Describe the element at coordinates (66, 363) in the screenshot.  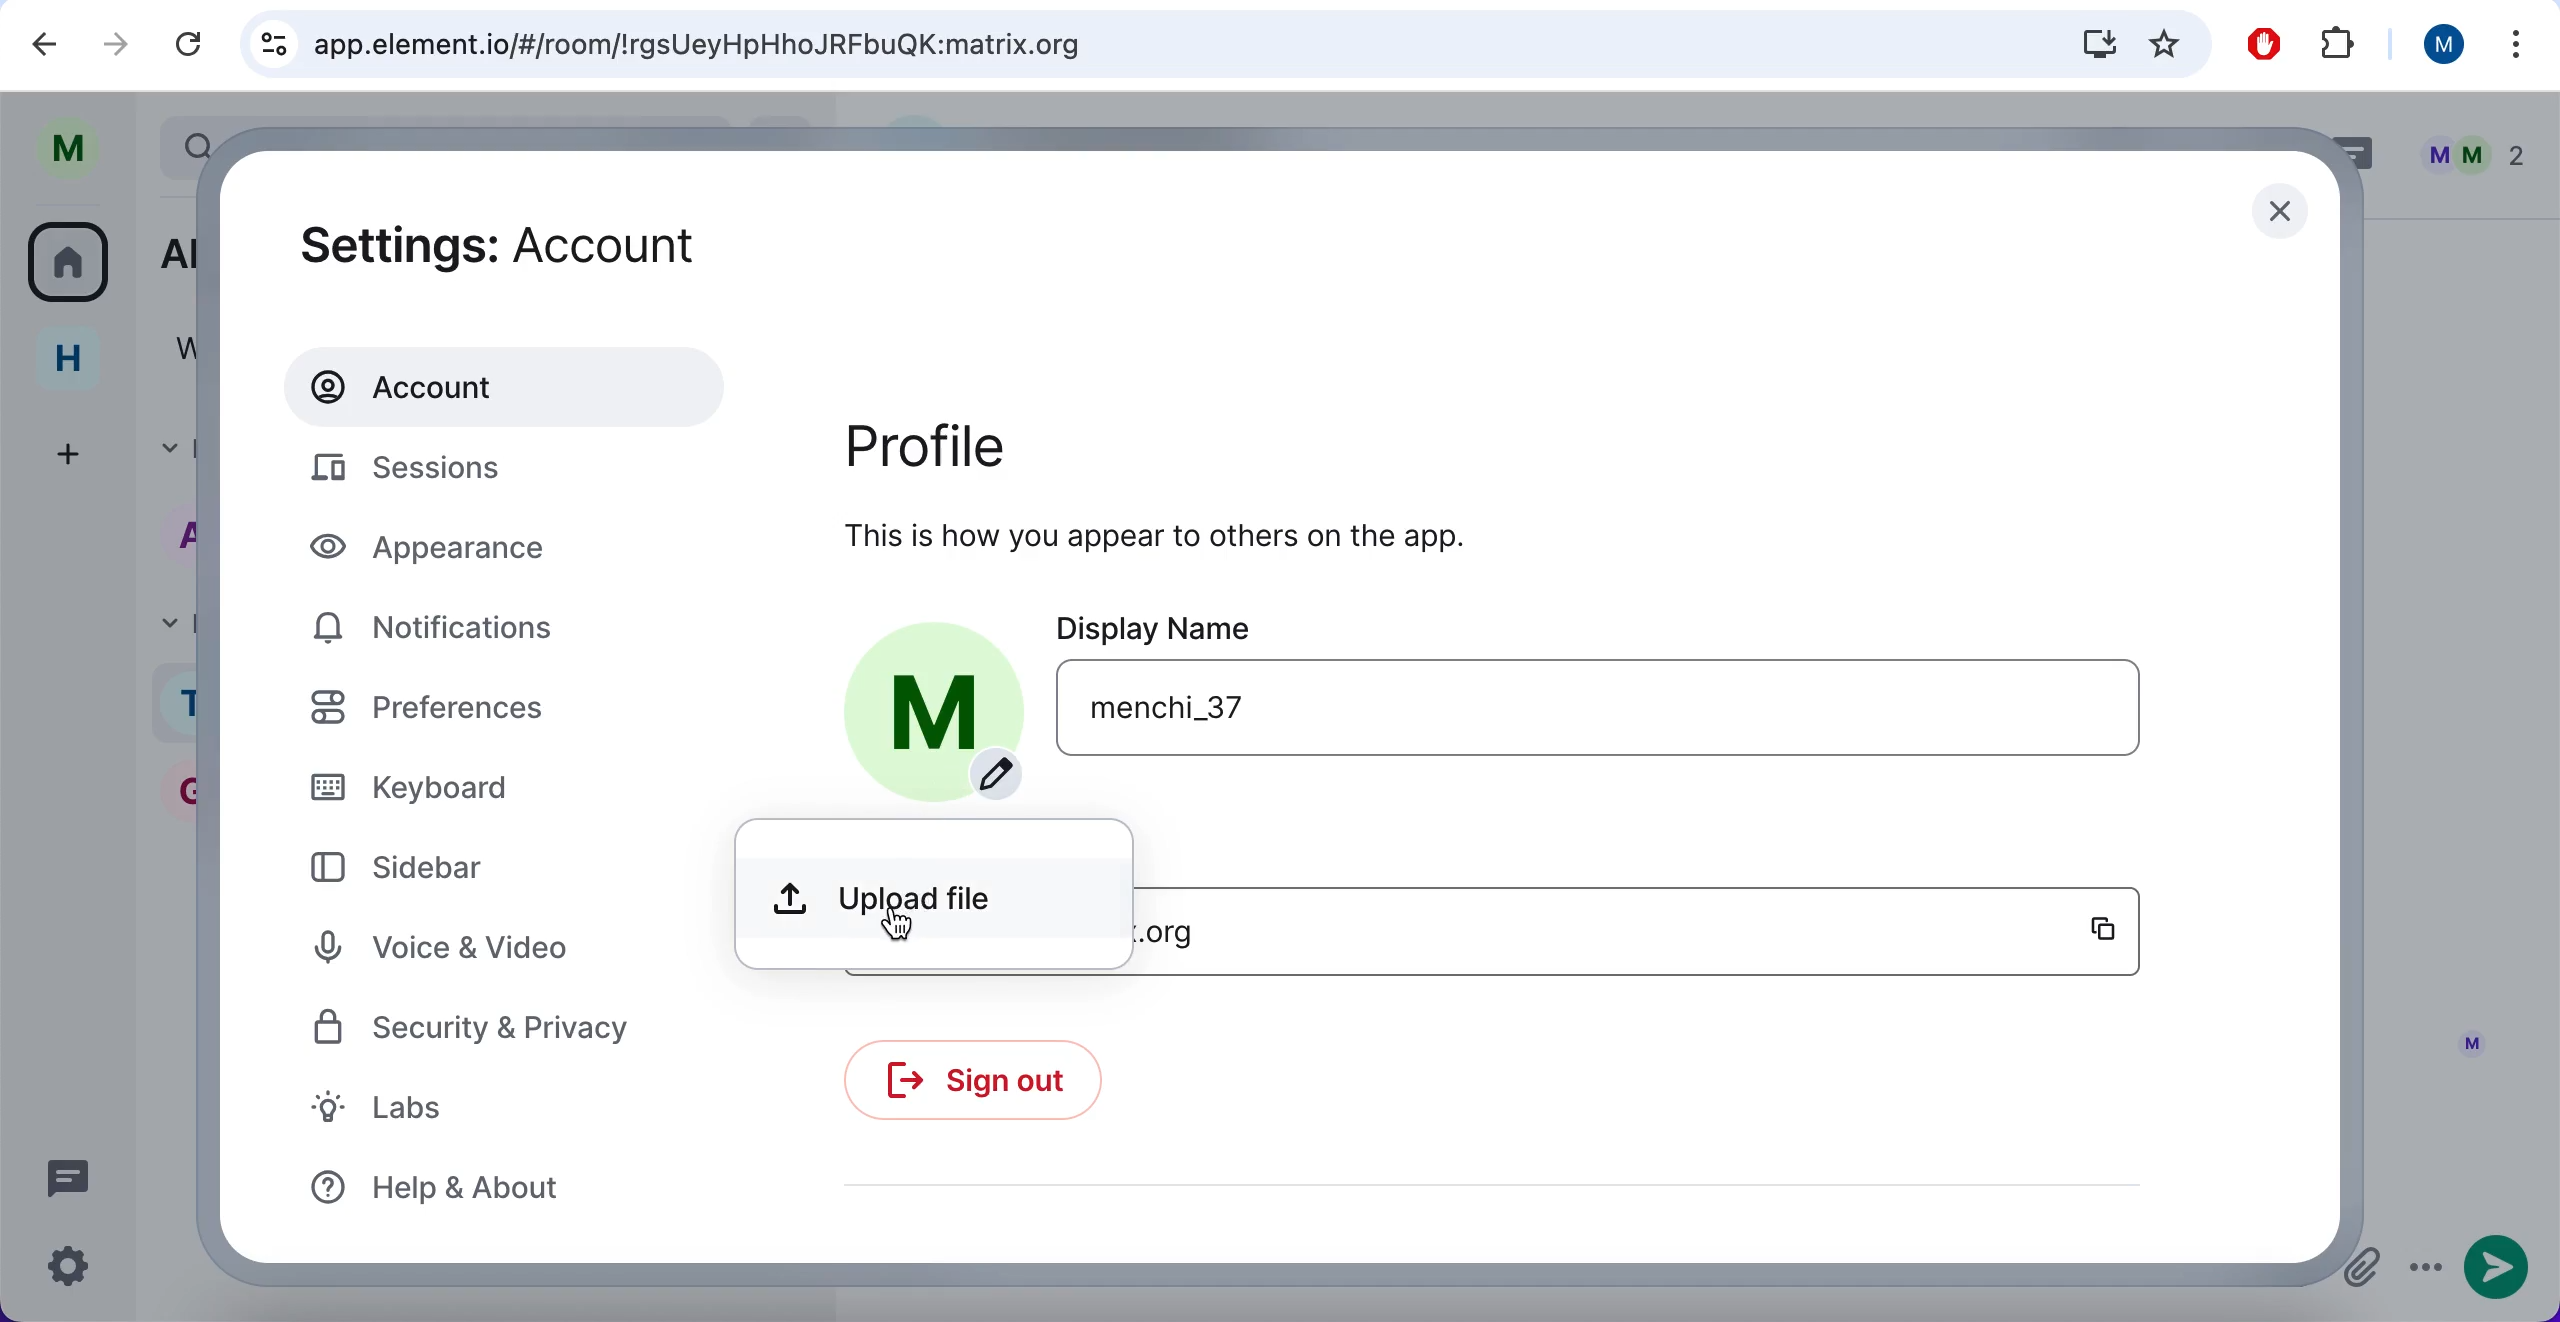
I see `home` at that location.